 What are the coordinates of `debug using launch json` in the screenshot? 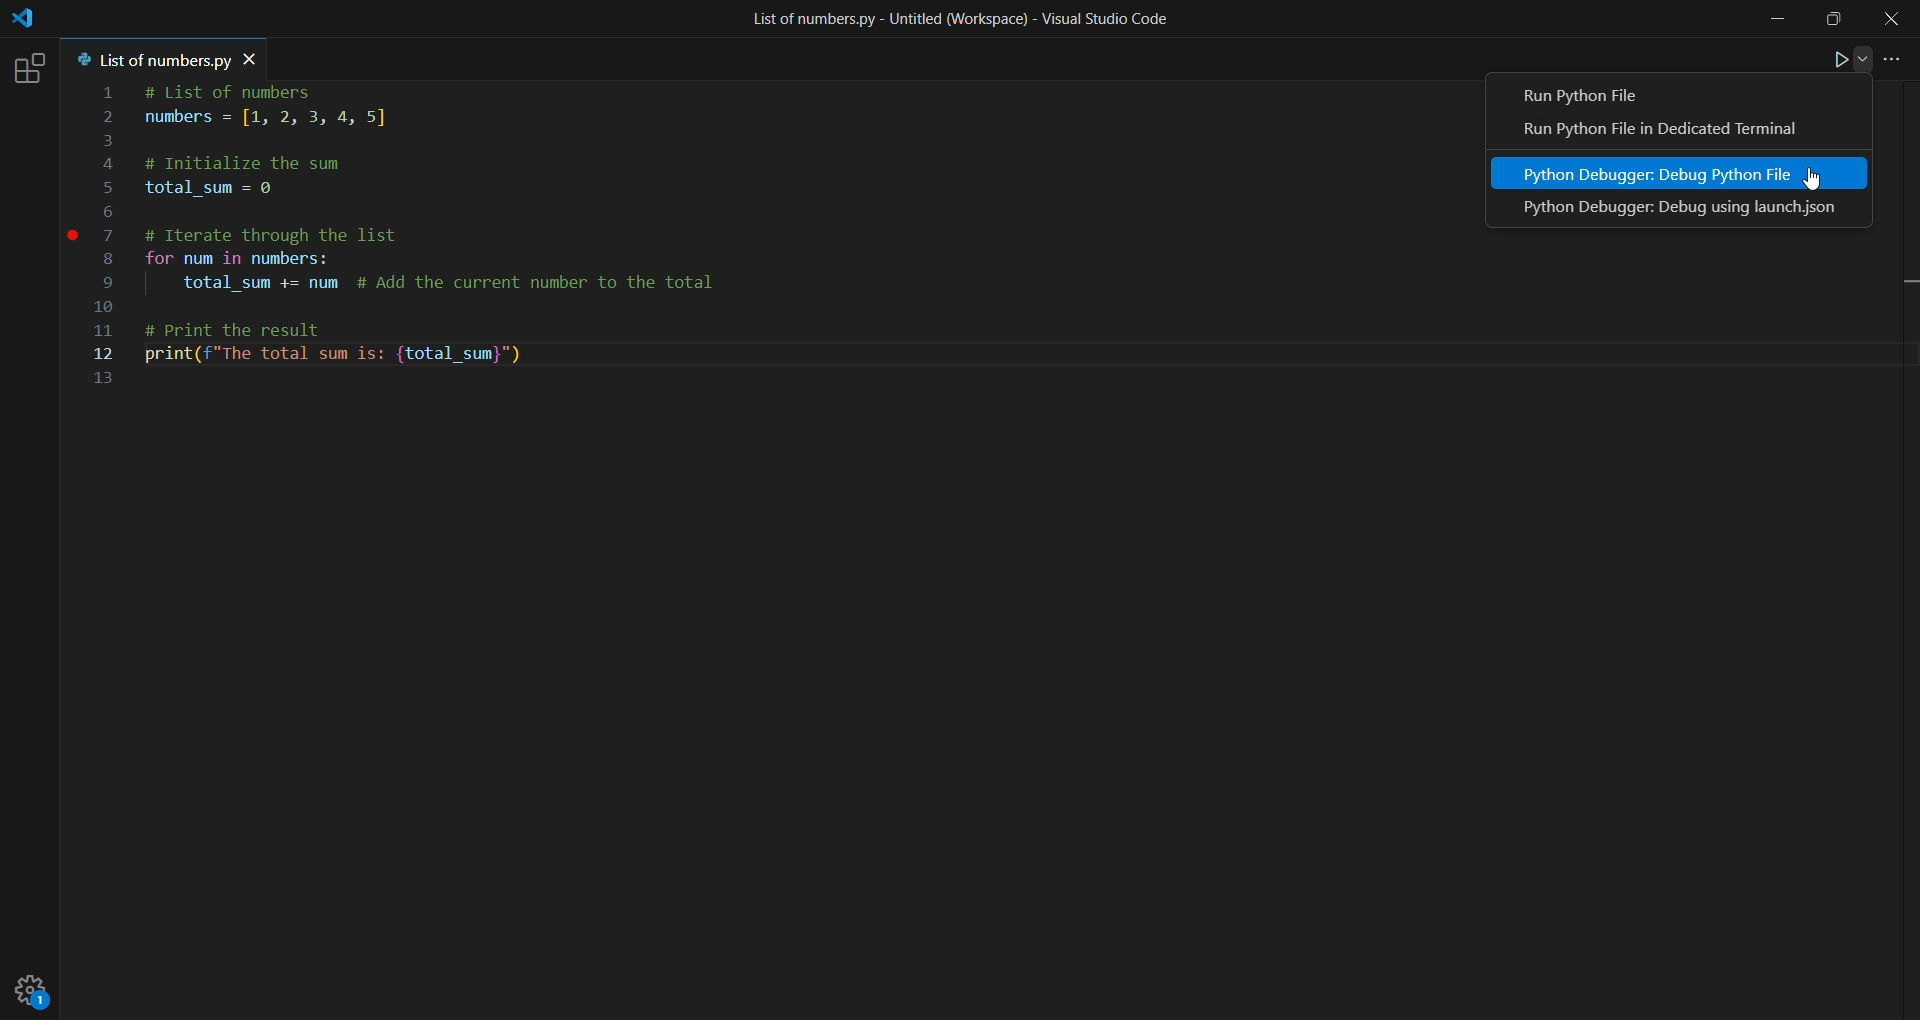 It's located at (1693, 210).